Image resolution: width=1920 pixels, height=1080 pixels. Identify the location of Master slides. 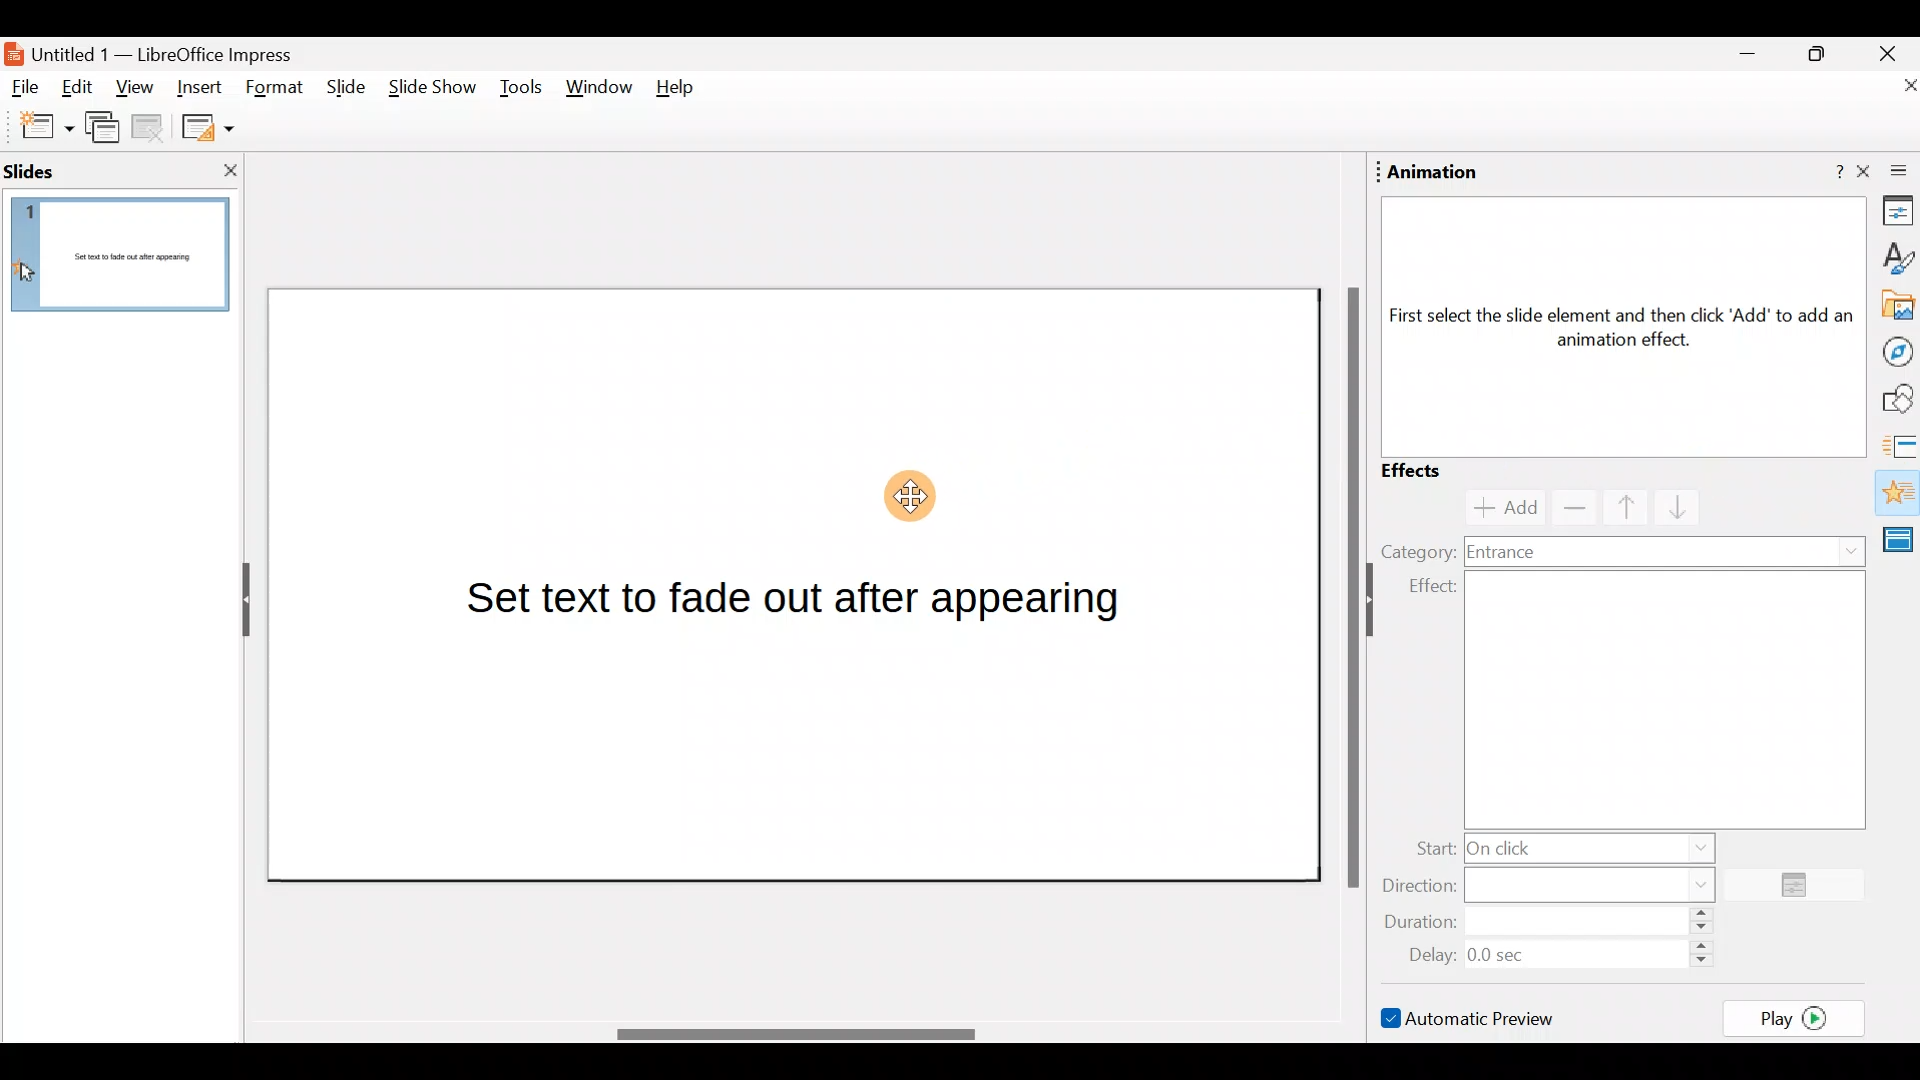
(1902, 548).